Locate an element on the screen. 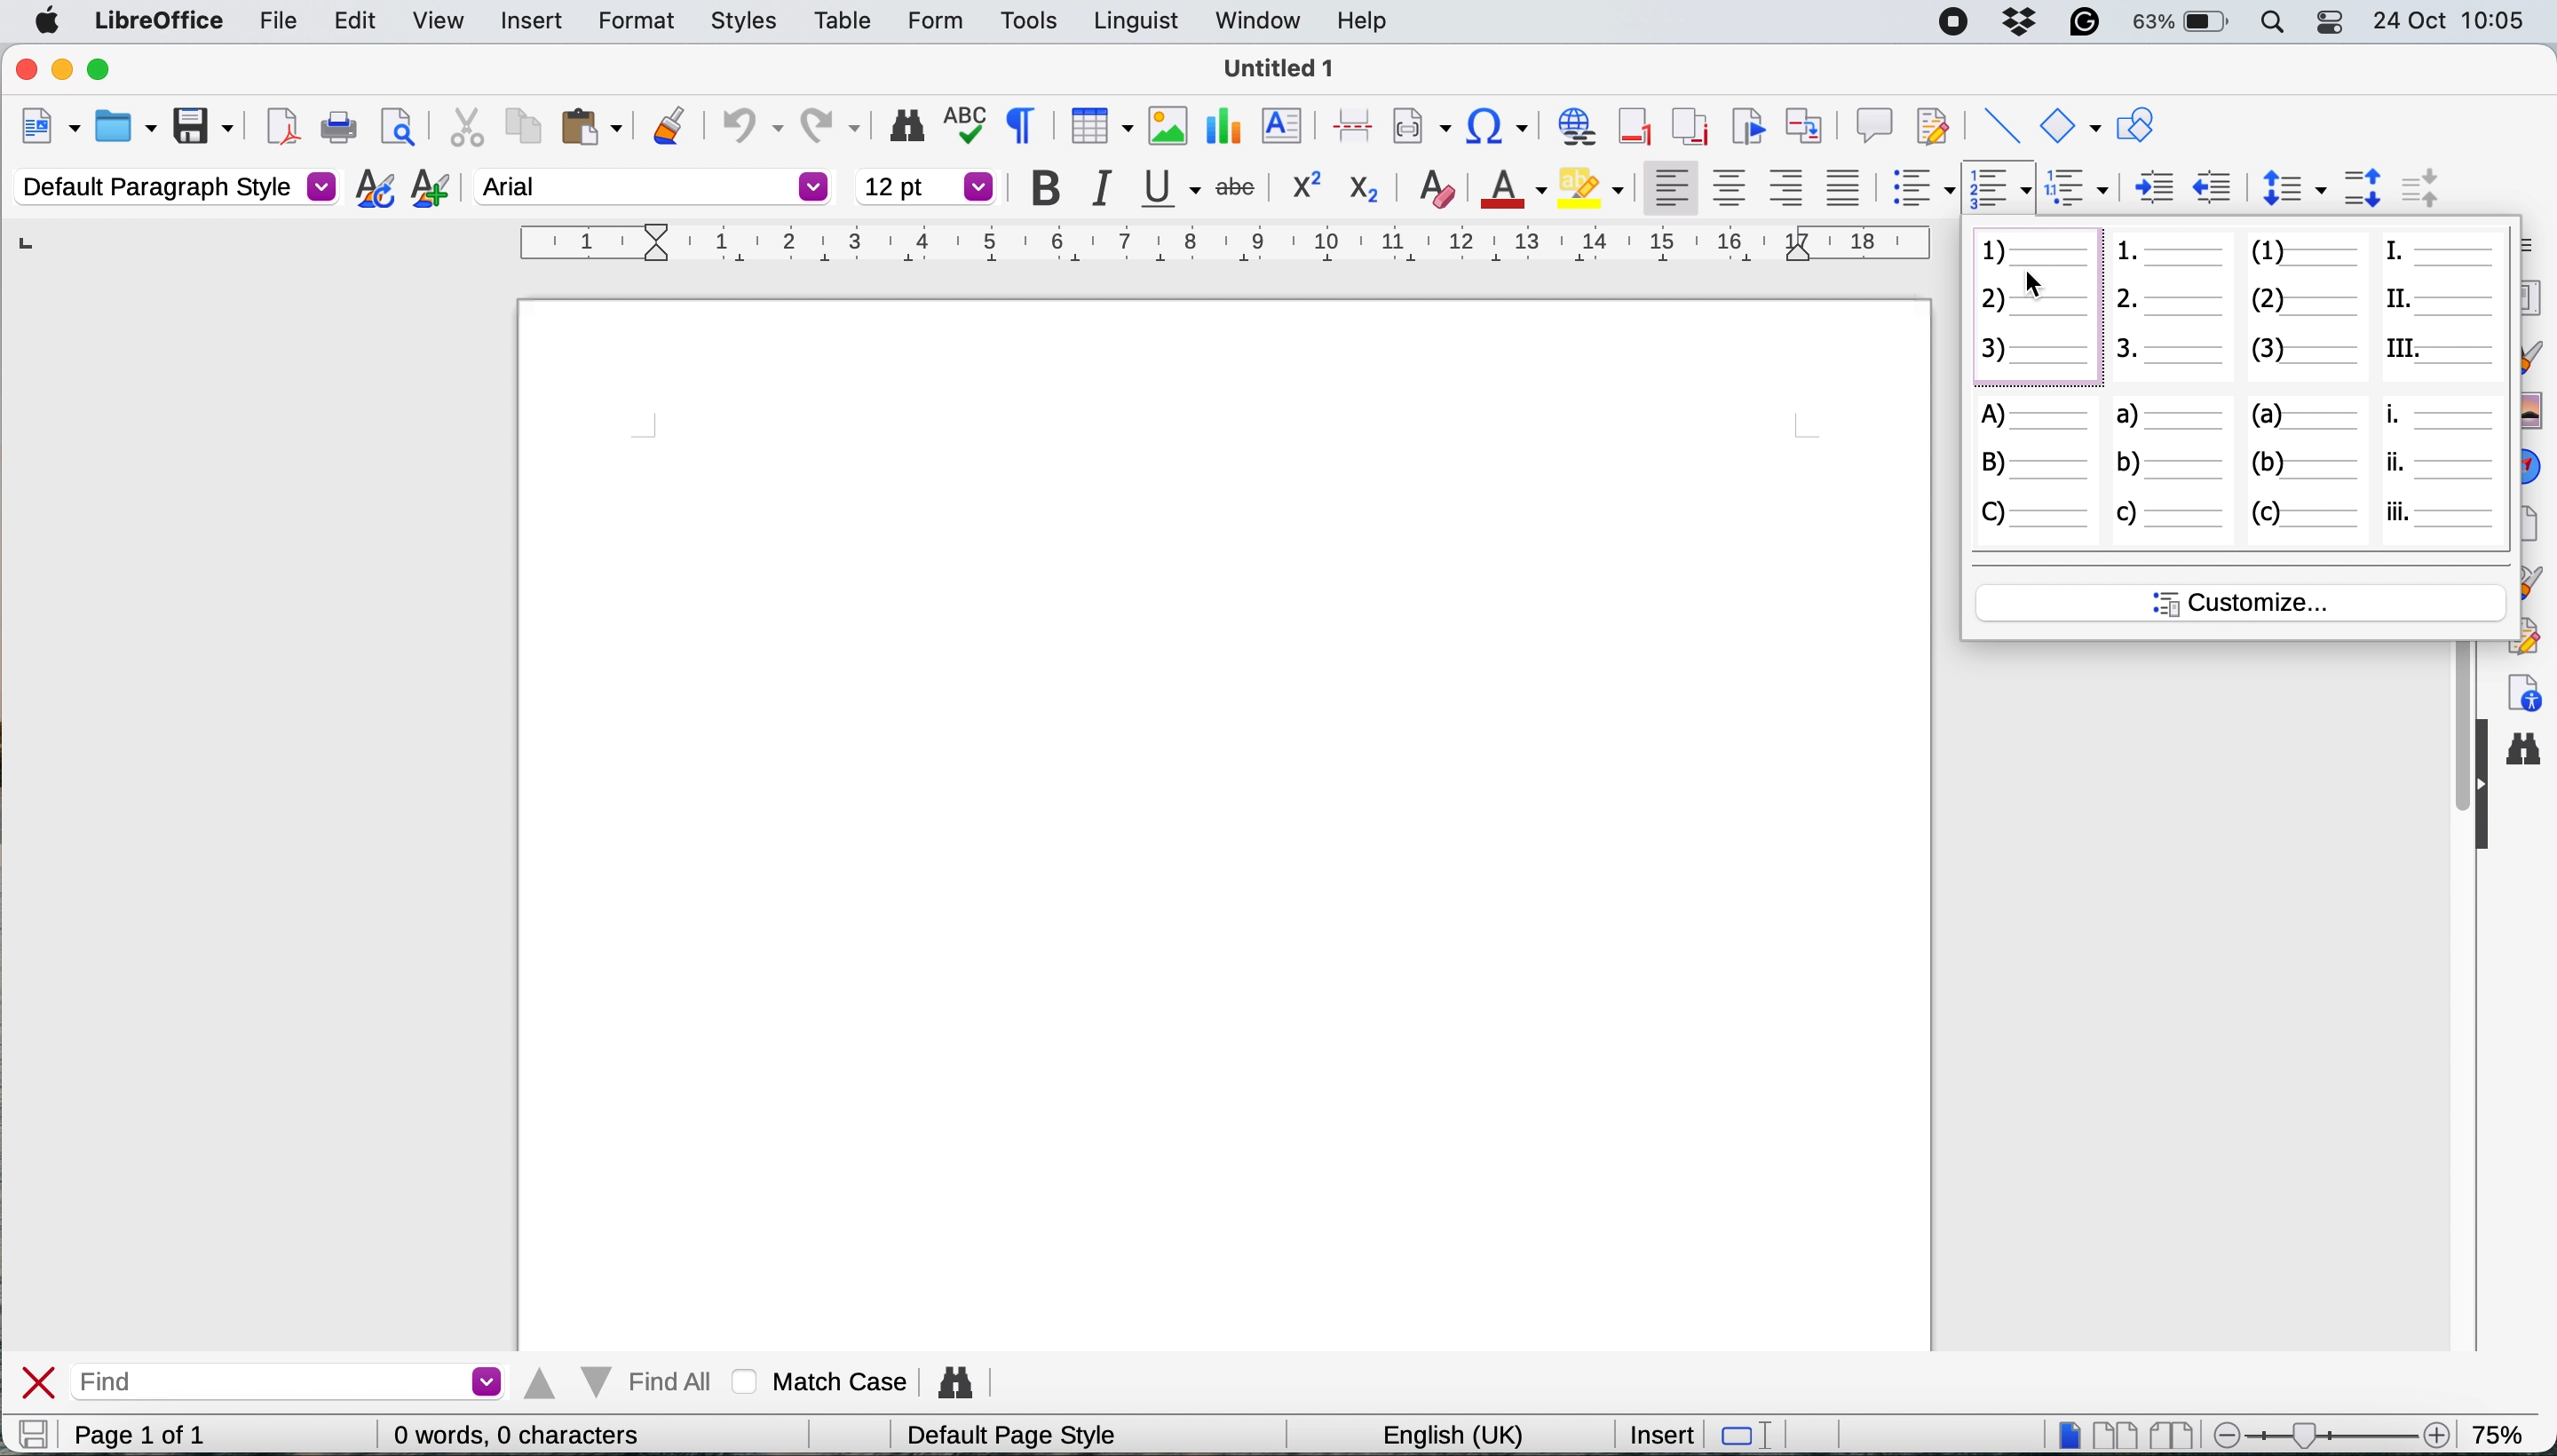 This screenshot has height=1456, width=2557. insert is located at coordinates (1655, 1433).